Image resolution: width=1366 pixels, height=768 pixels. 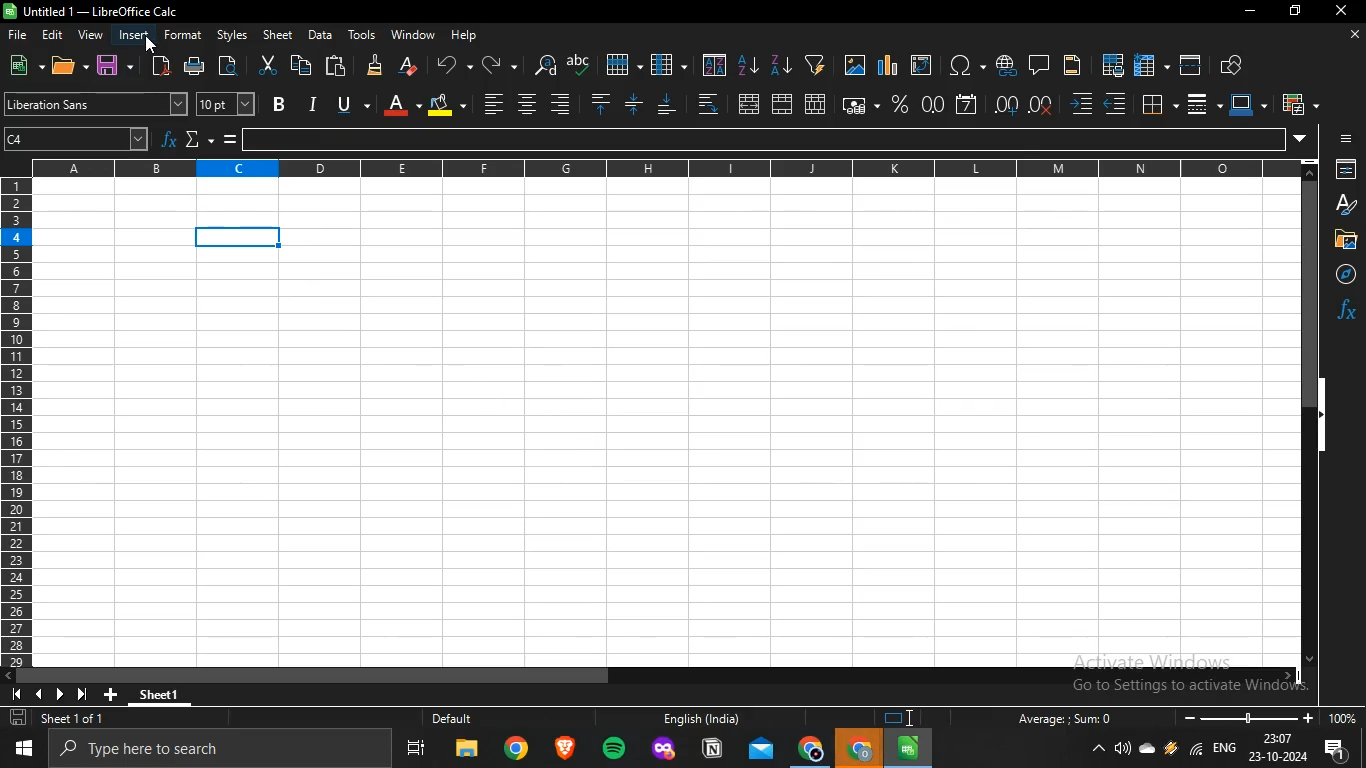 I want to click on styles, so click(x=231, y=36).